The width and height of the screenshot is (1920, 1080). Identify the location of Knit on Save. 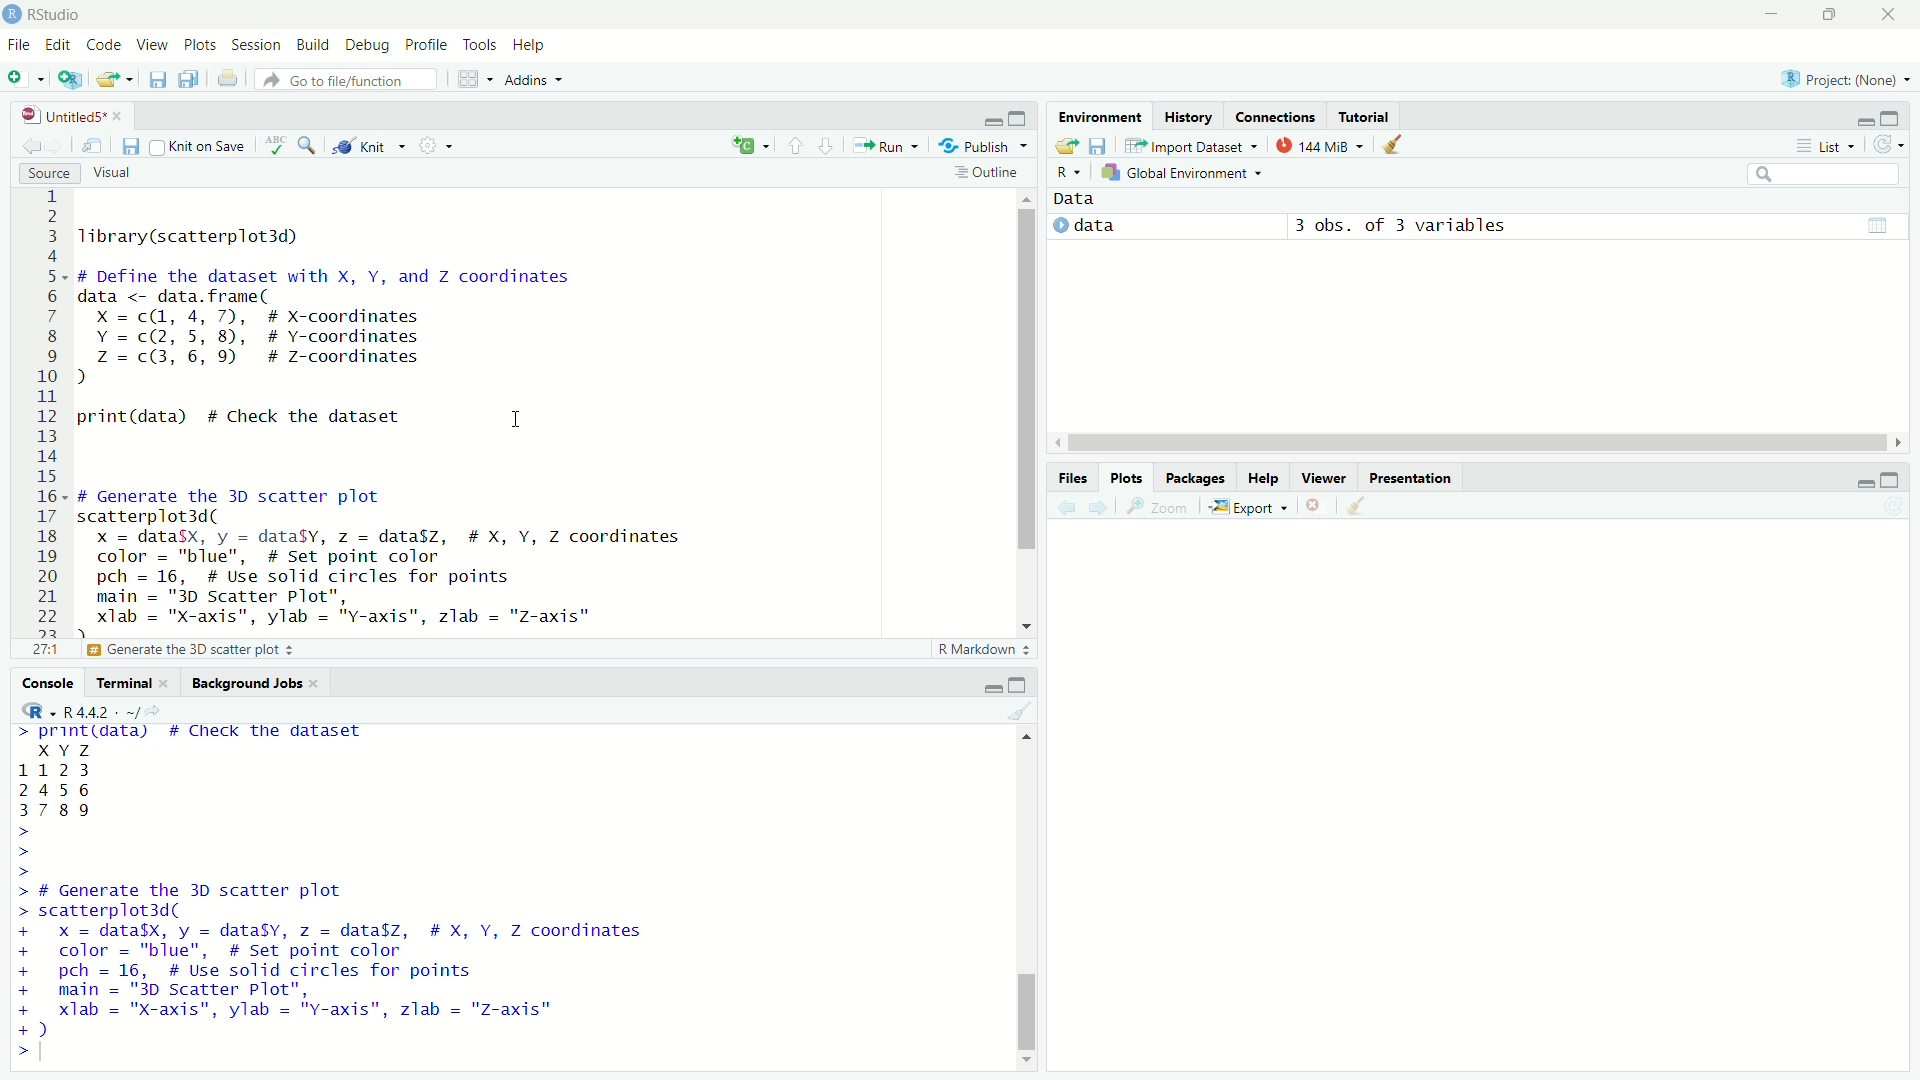
(200, 146).